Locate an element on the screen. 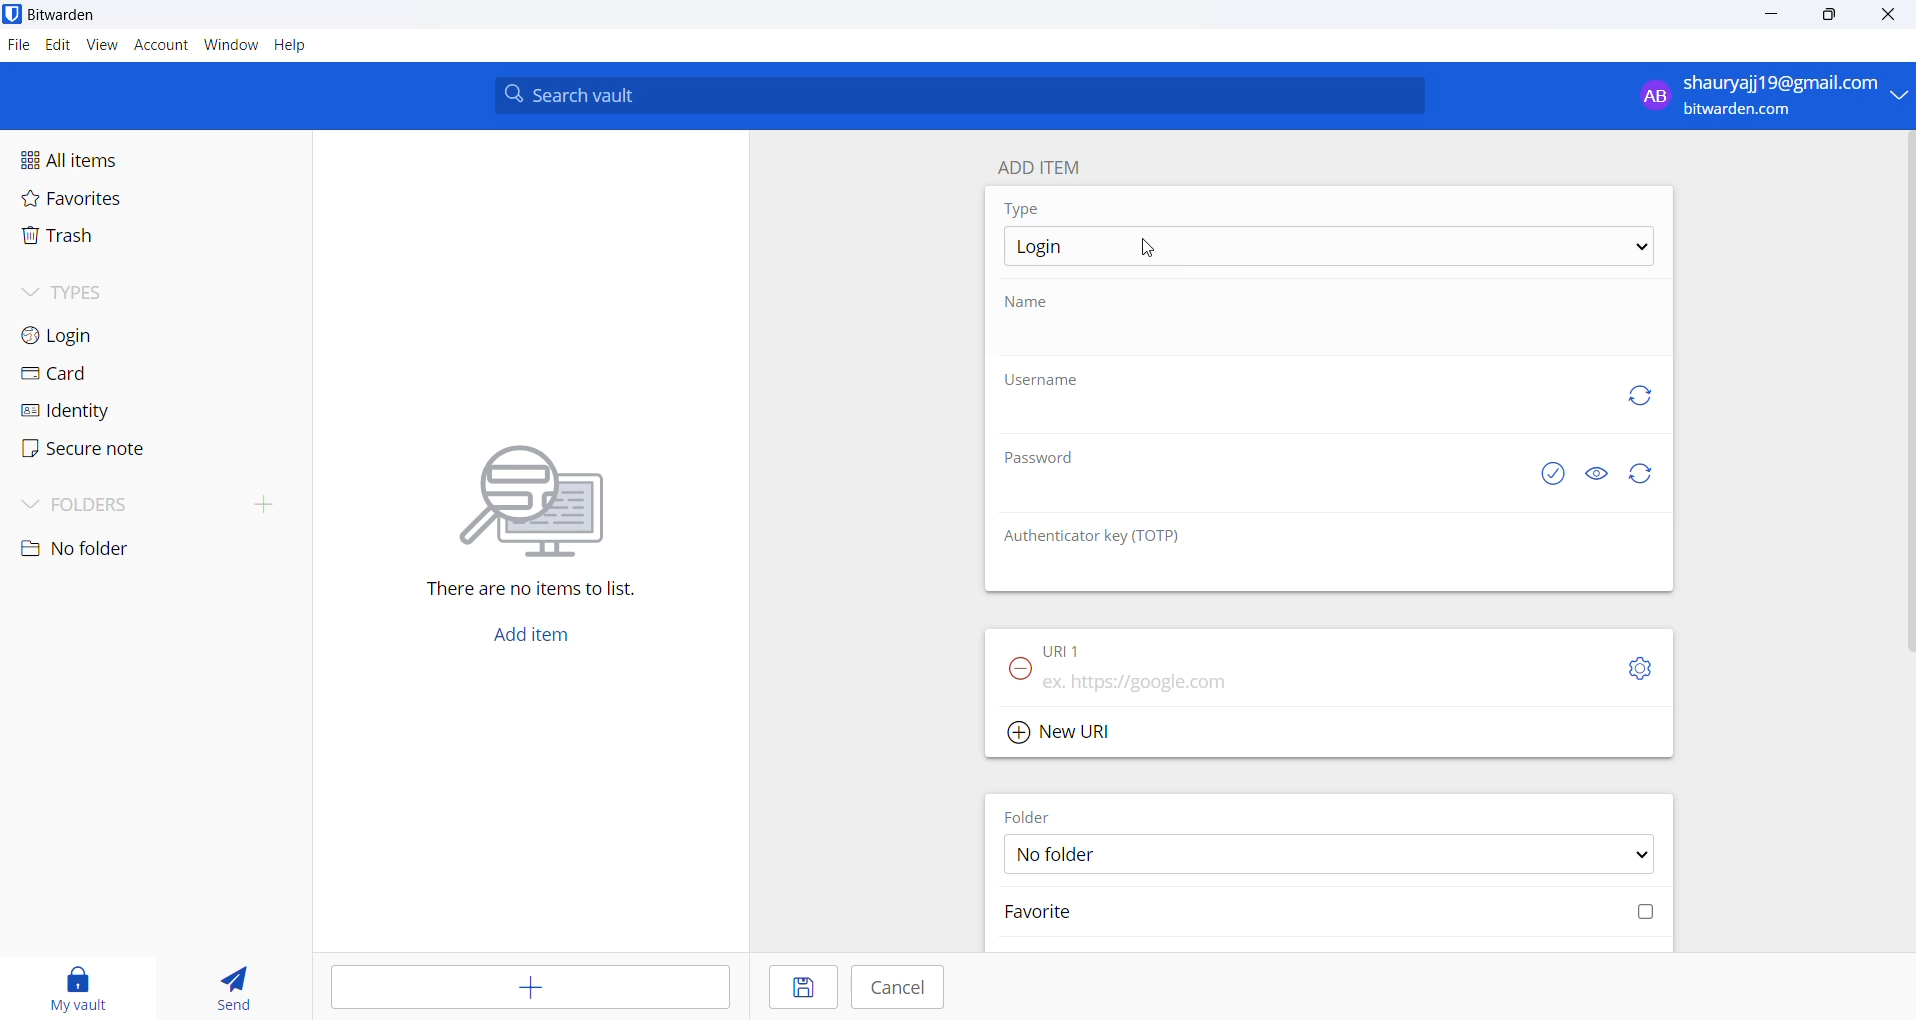 This screenshot has height=1020, width=1916. my vault is located at coordinates (86, 984).